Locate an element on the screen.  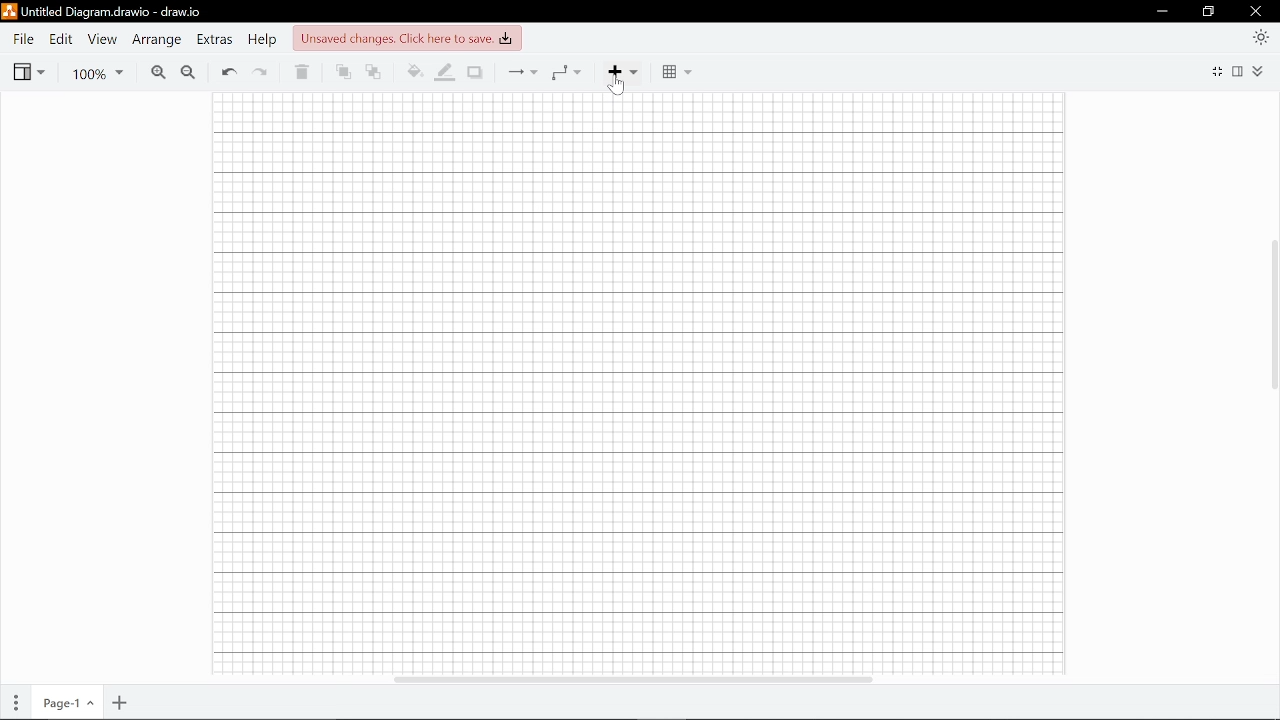
Table is located at coordinates (674, 71).